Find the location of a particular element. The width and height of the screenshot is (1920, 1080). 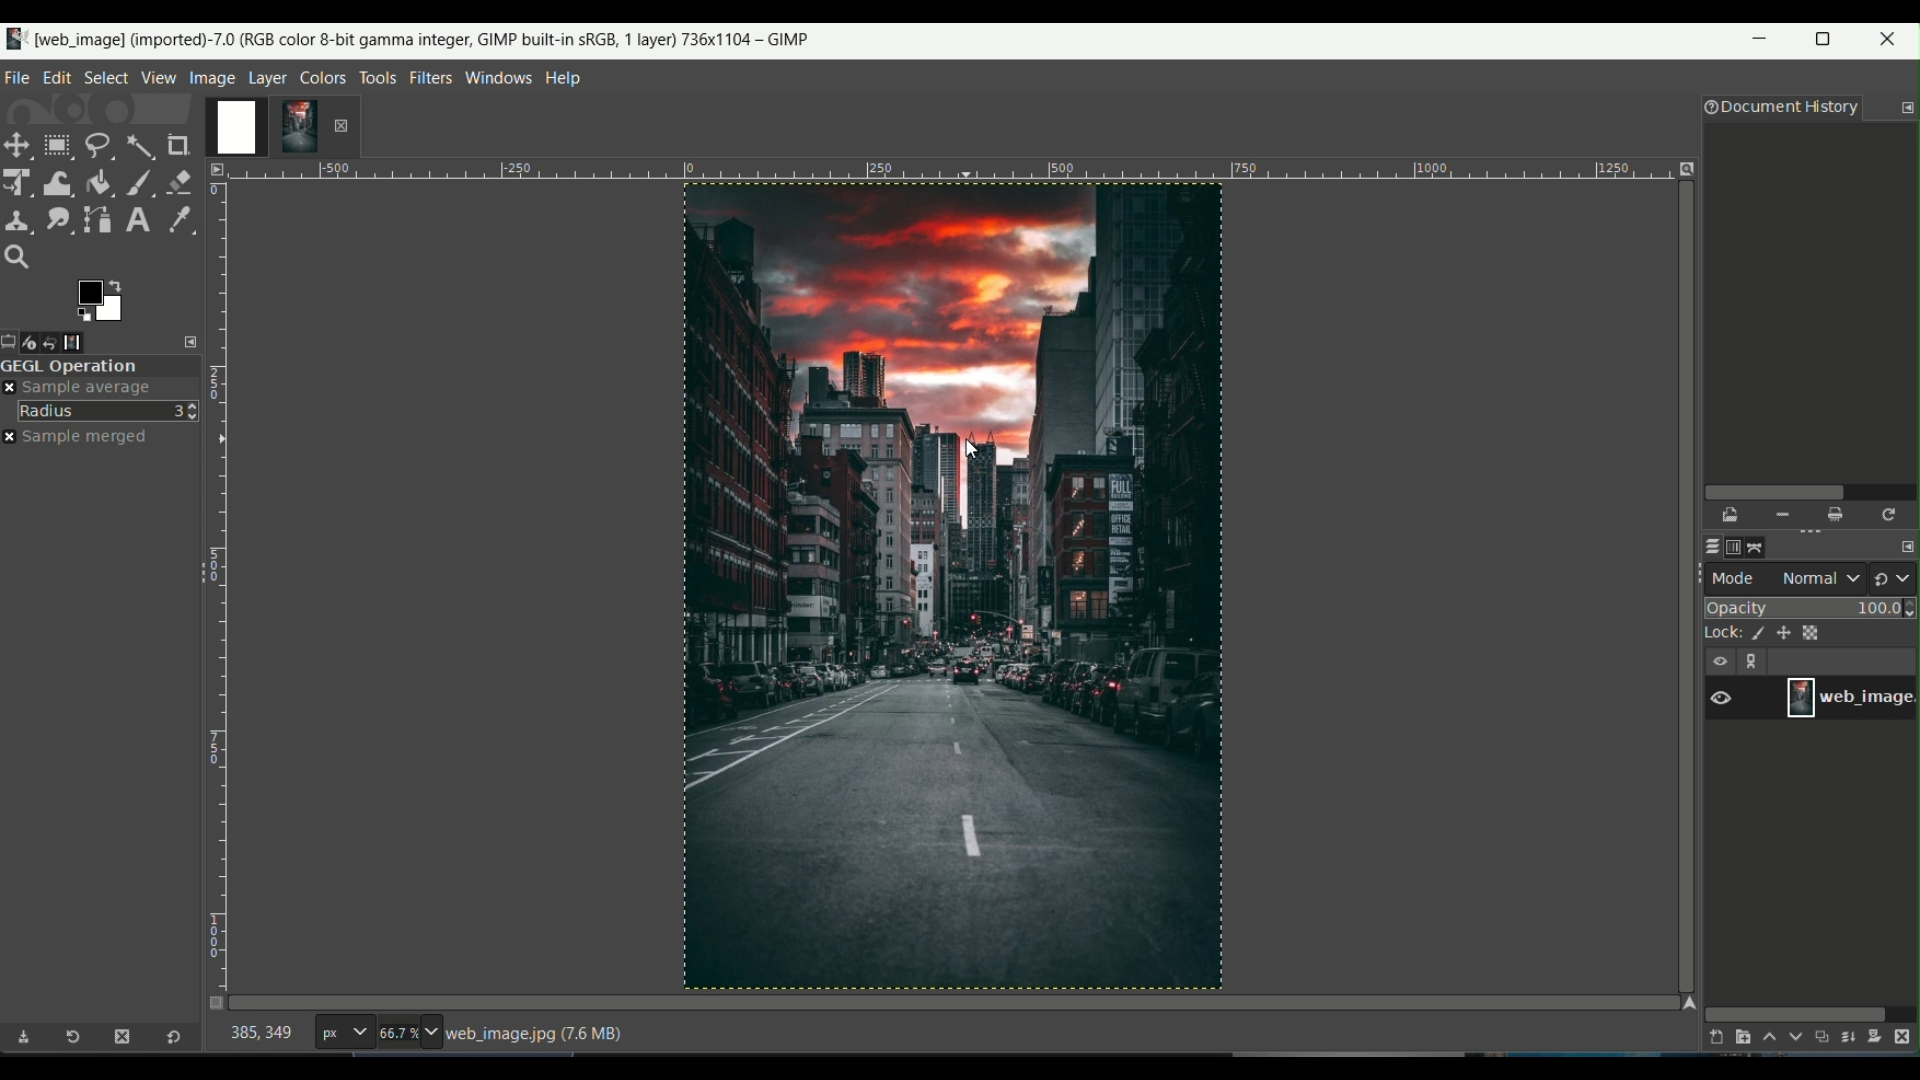

create new layer group is located at coordinates (1741, 1037).